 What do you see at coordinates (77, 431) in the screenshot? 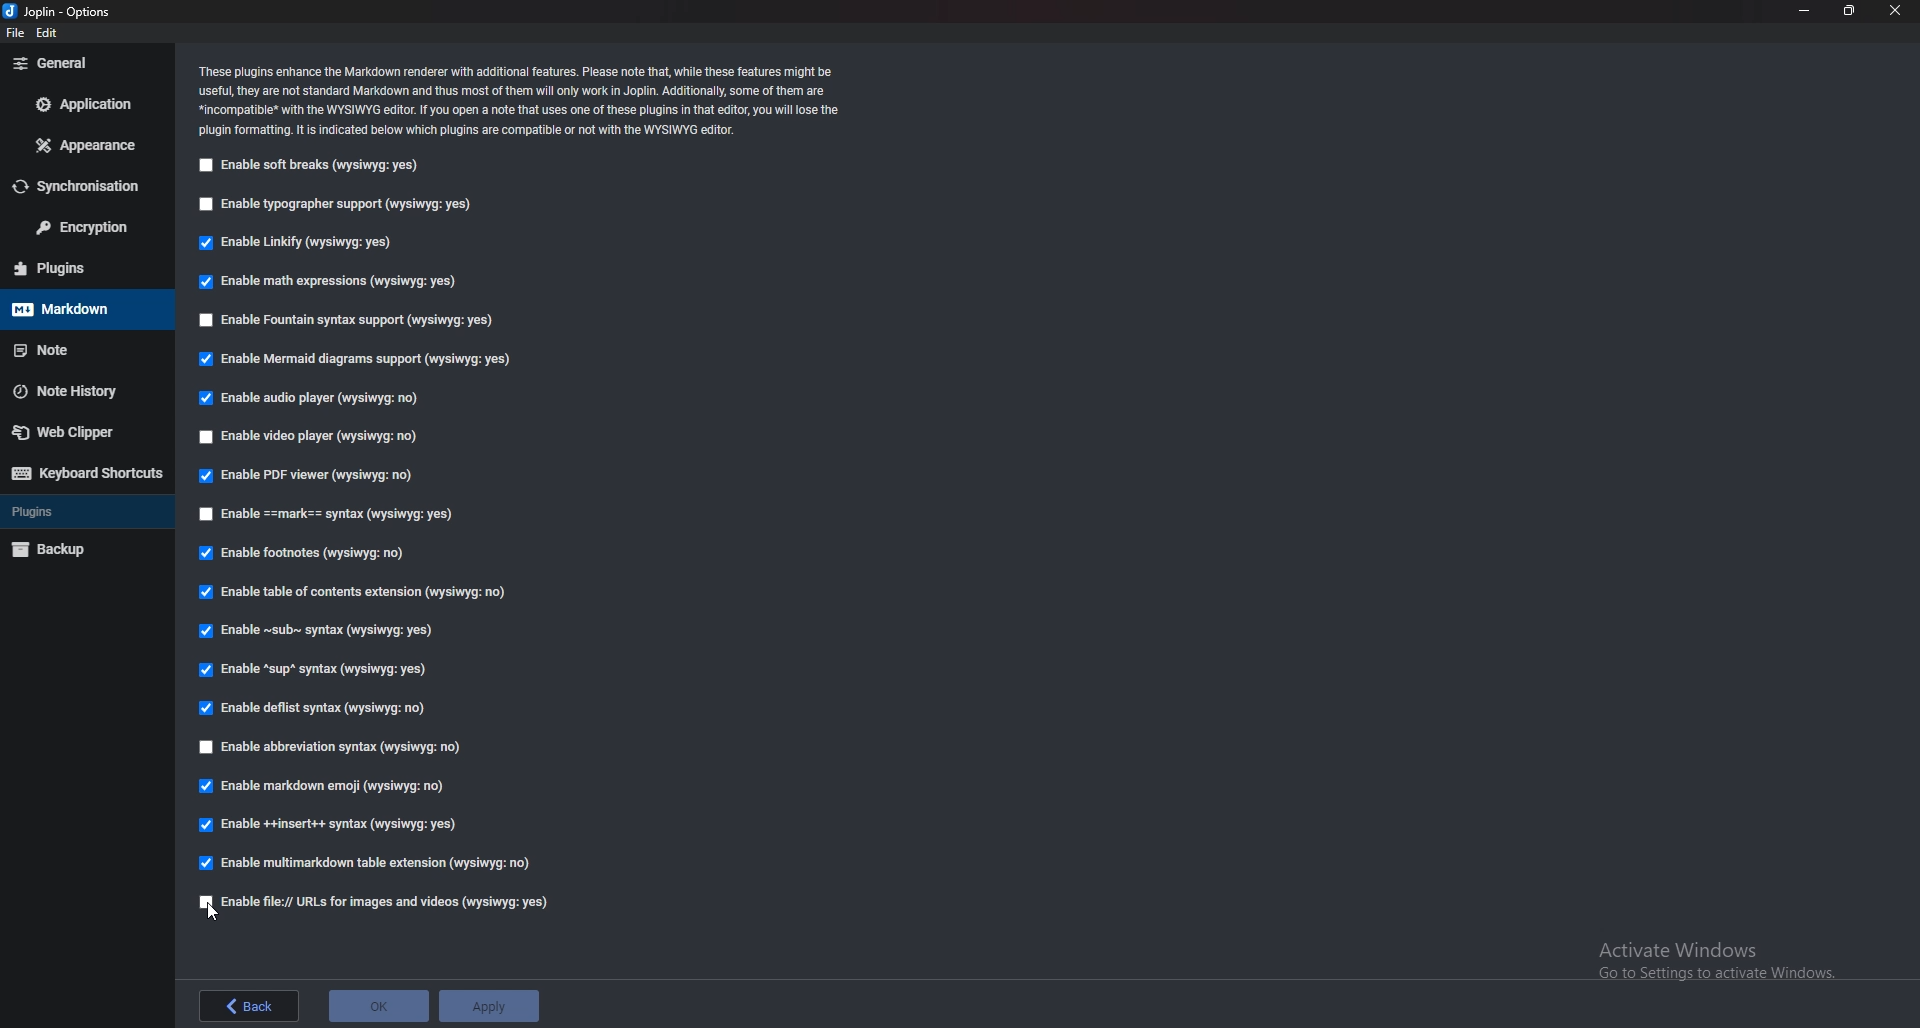
I see `Web Clipper` at bounding box center [77, 431].